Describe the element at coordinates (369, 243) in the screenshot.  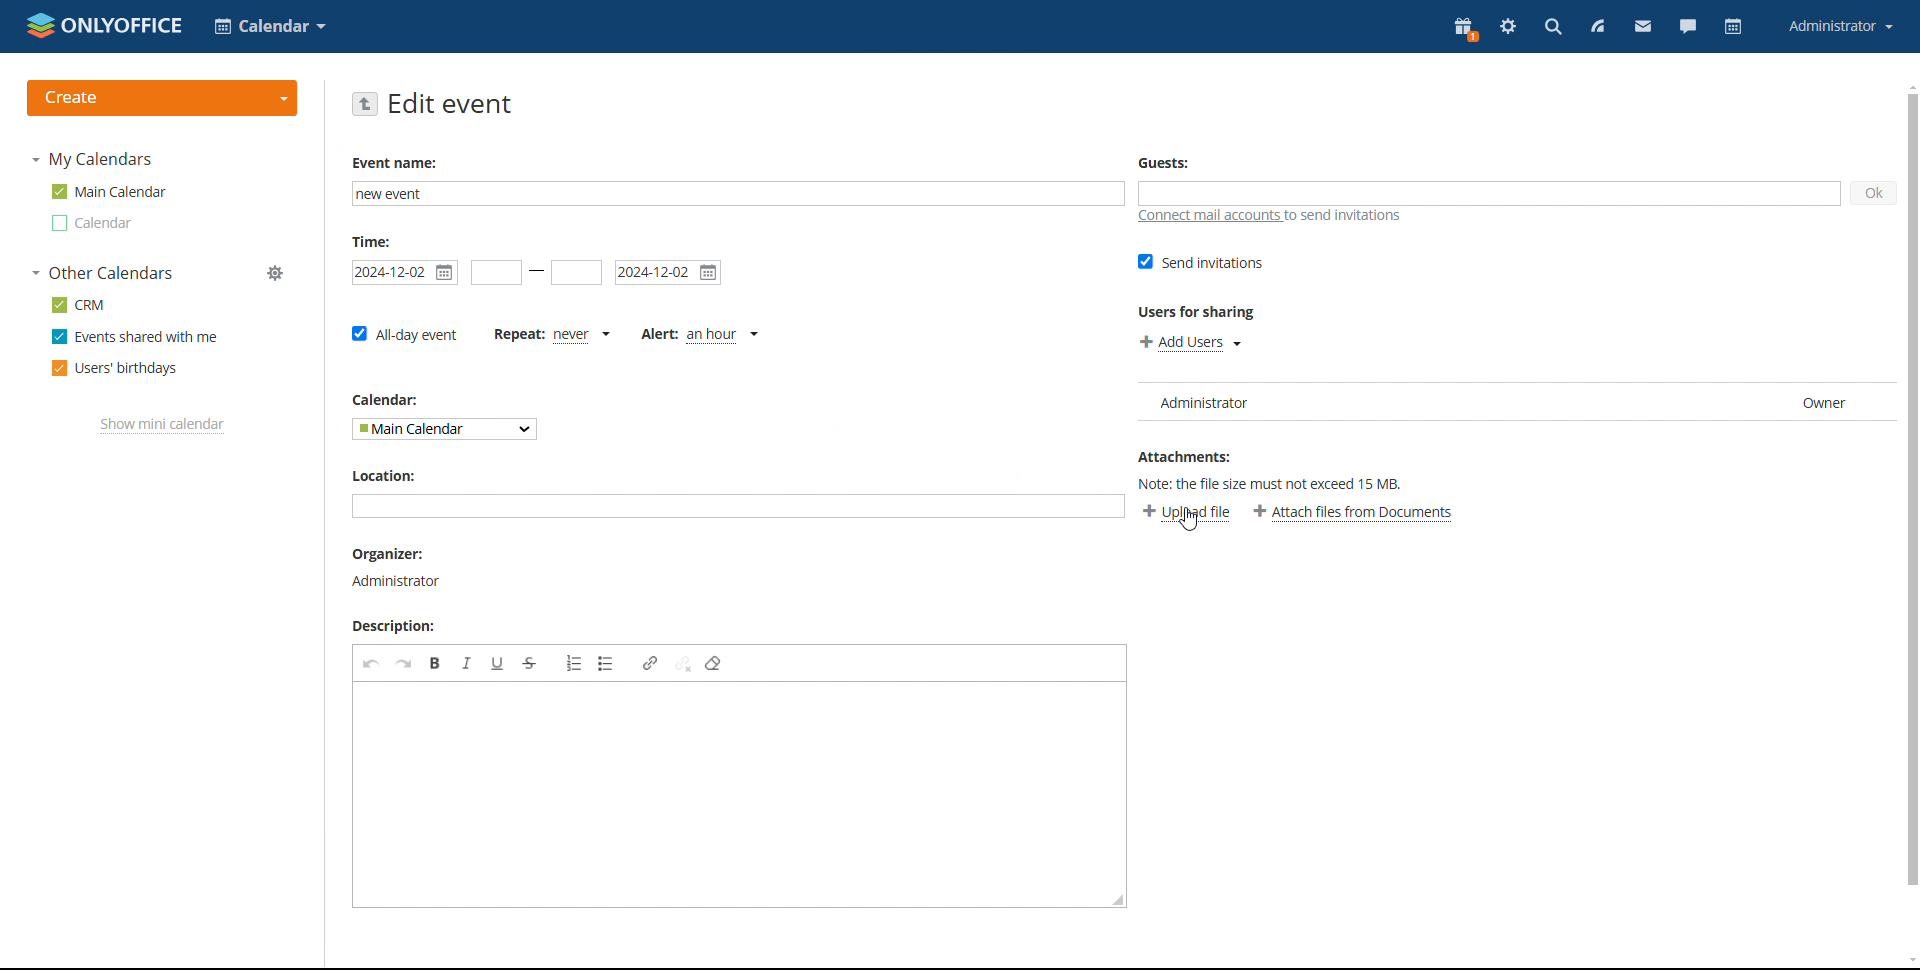
I see `time:` at that location.